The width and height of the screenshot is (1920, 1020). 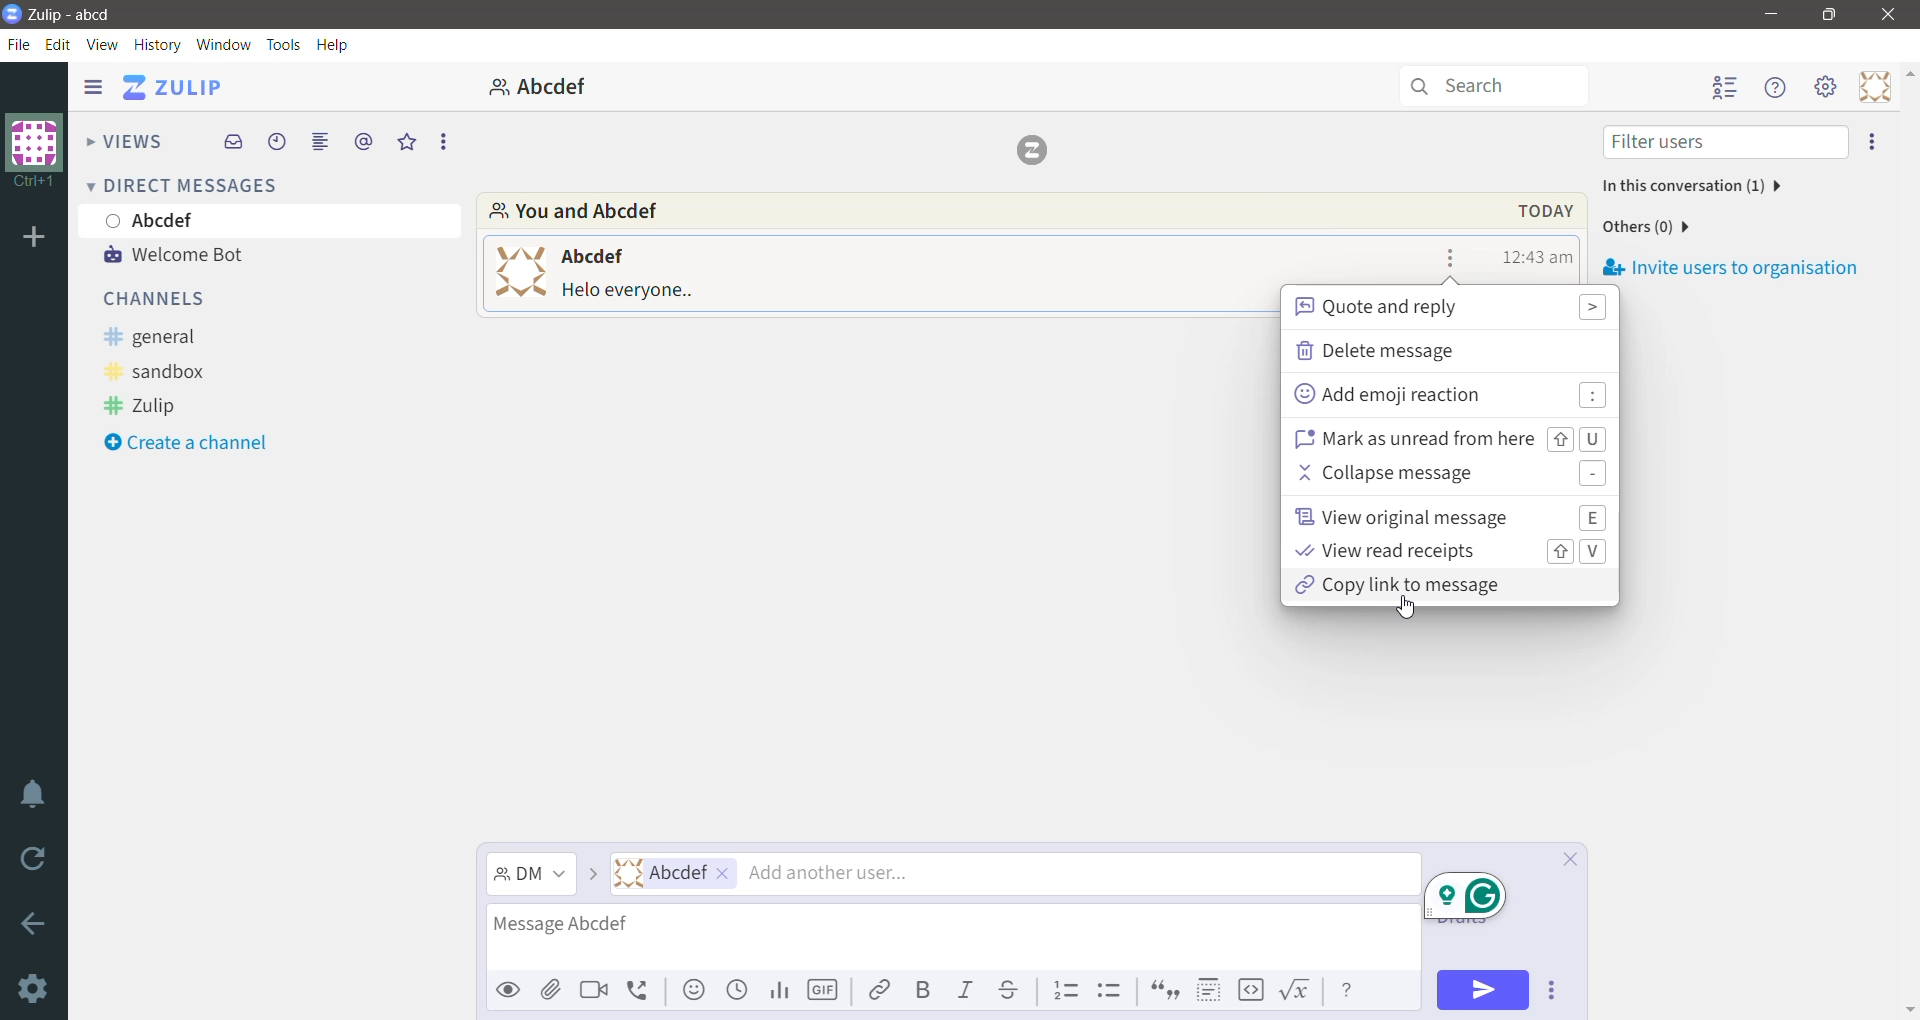 What do you see at coordinates (1537, 257) in the screenshot?
I see `Message Time` at bounding box center [1537, 257].